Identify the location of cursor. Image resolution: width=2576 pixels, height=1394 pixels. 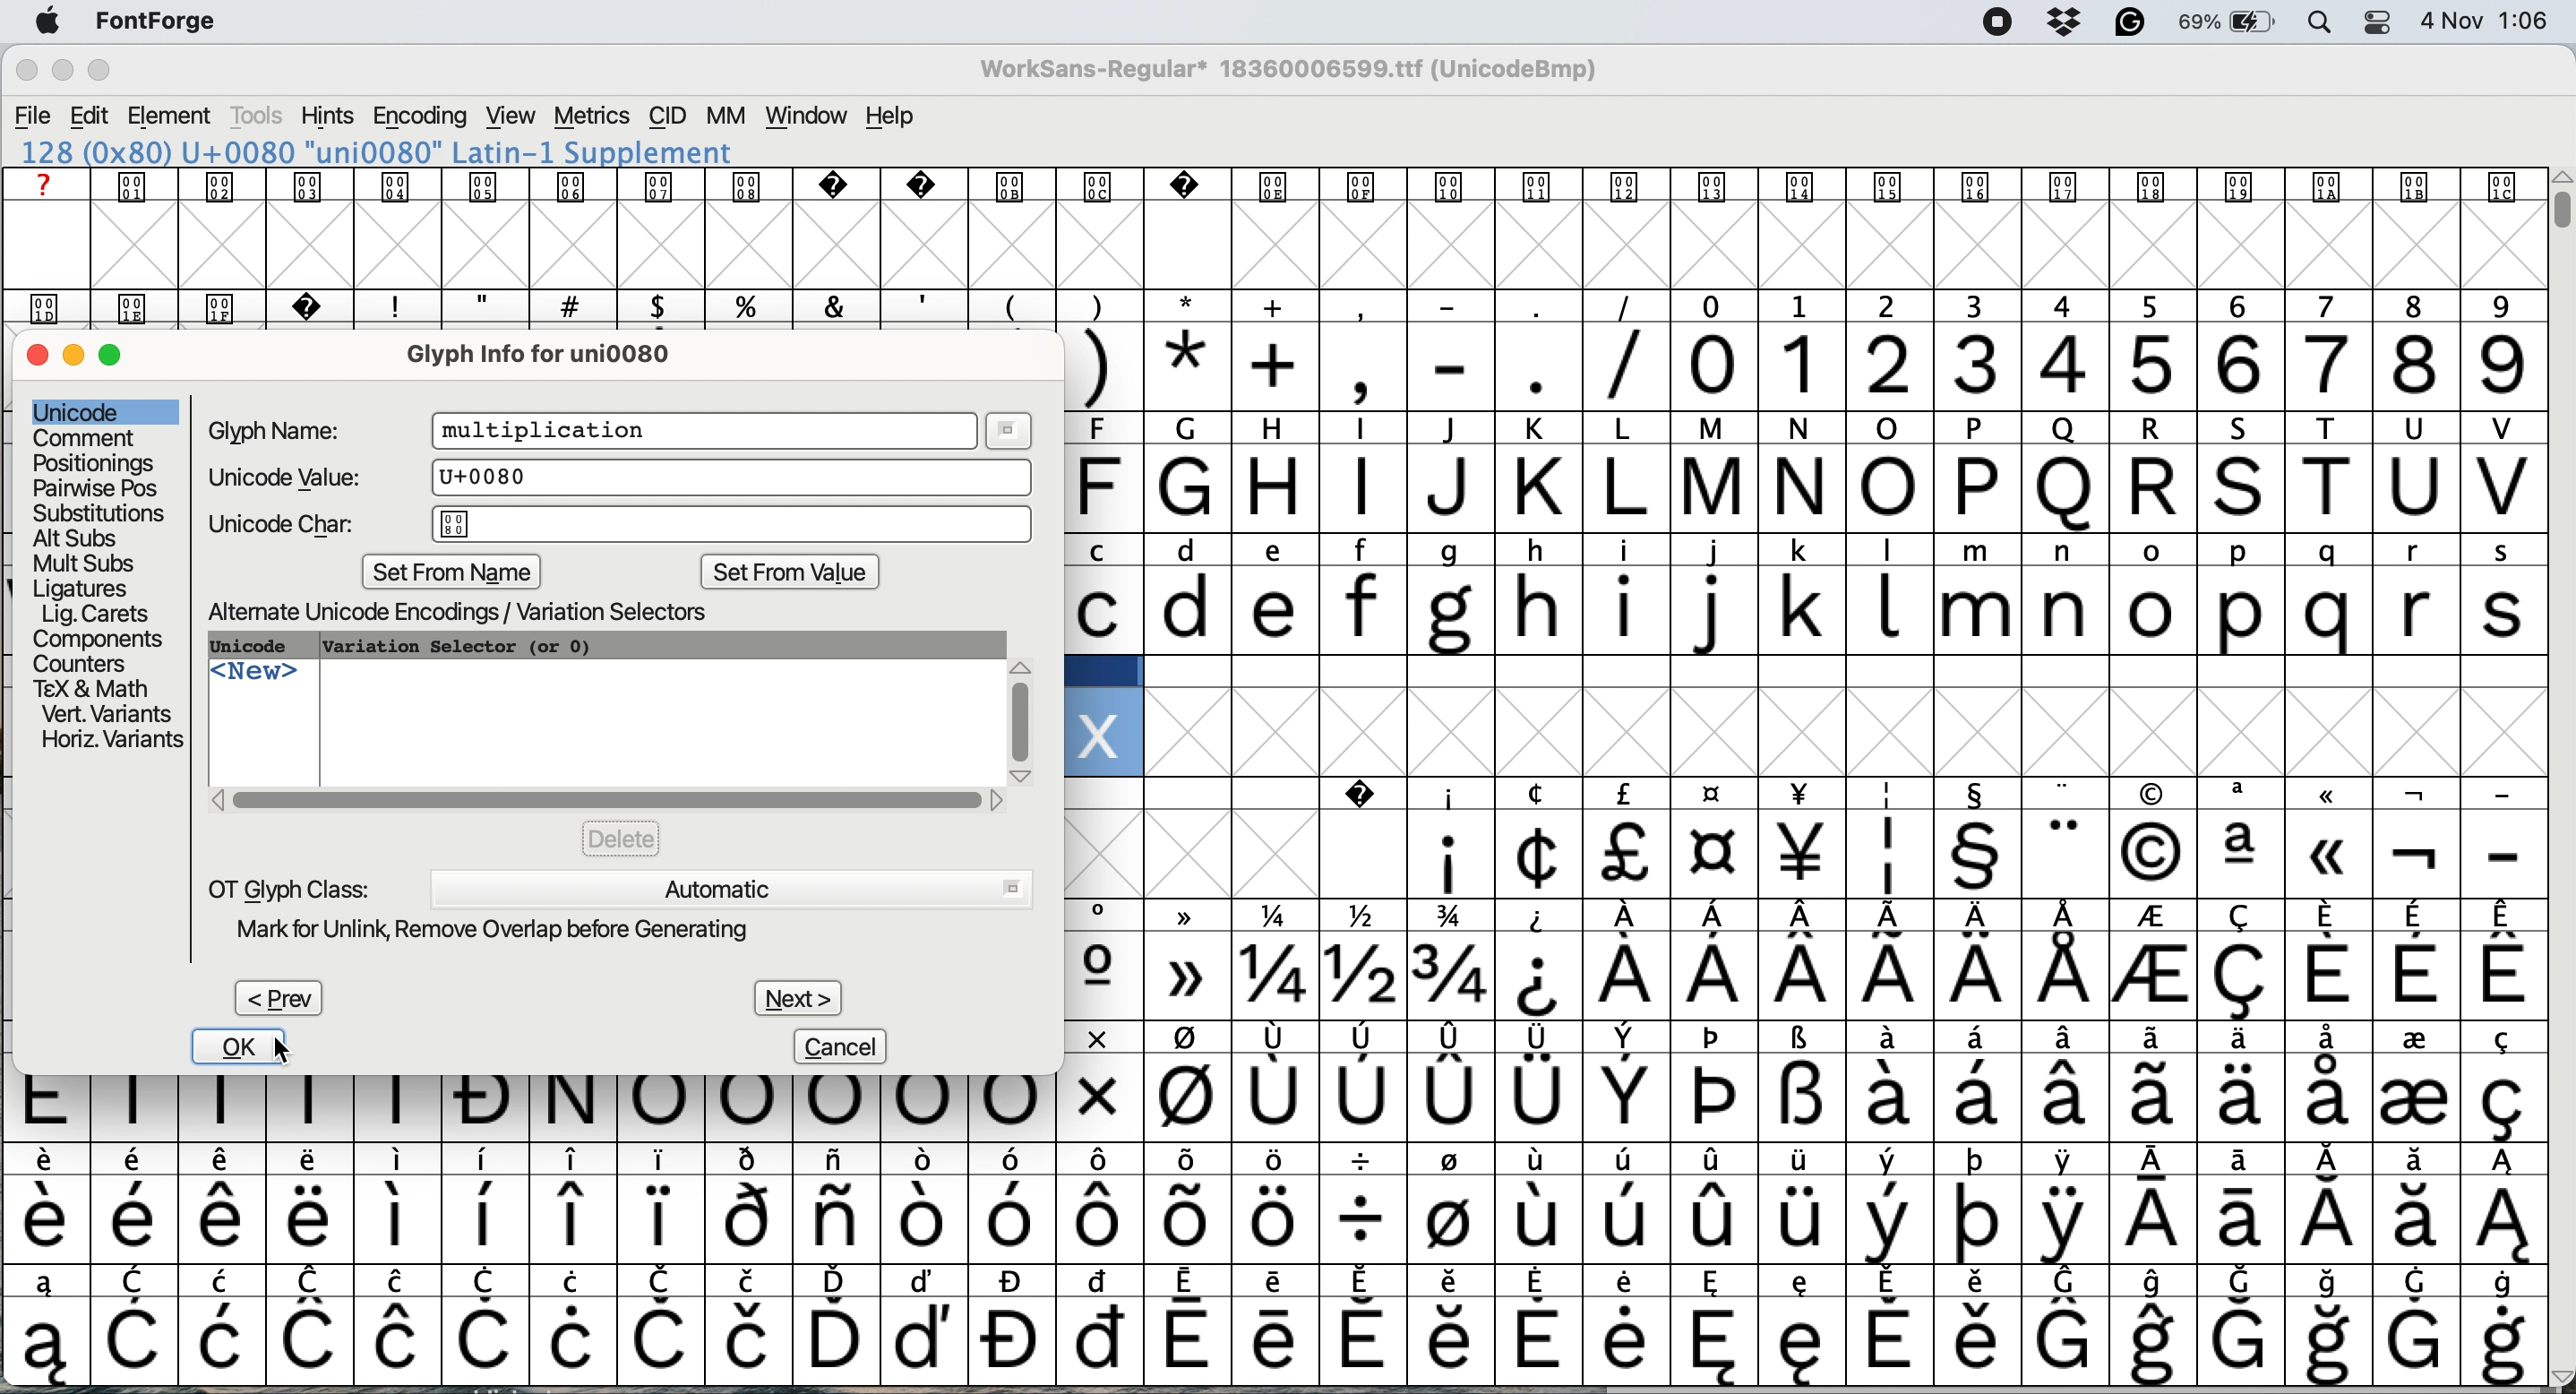
(287, 1053).